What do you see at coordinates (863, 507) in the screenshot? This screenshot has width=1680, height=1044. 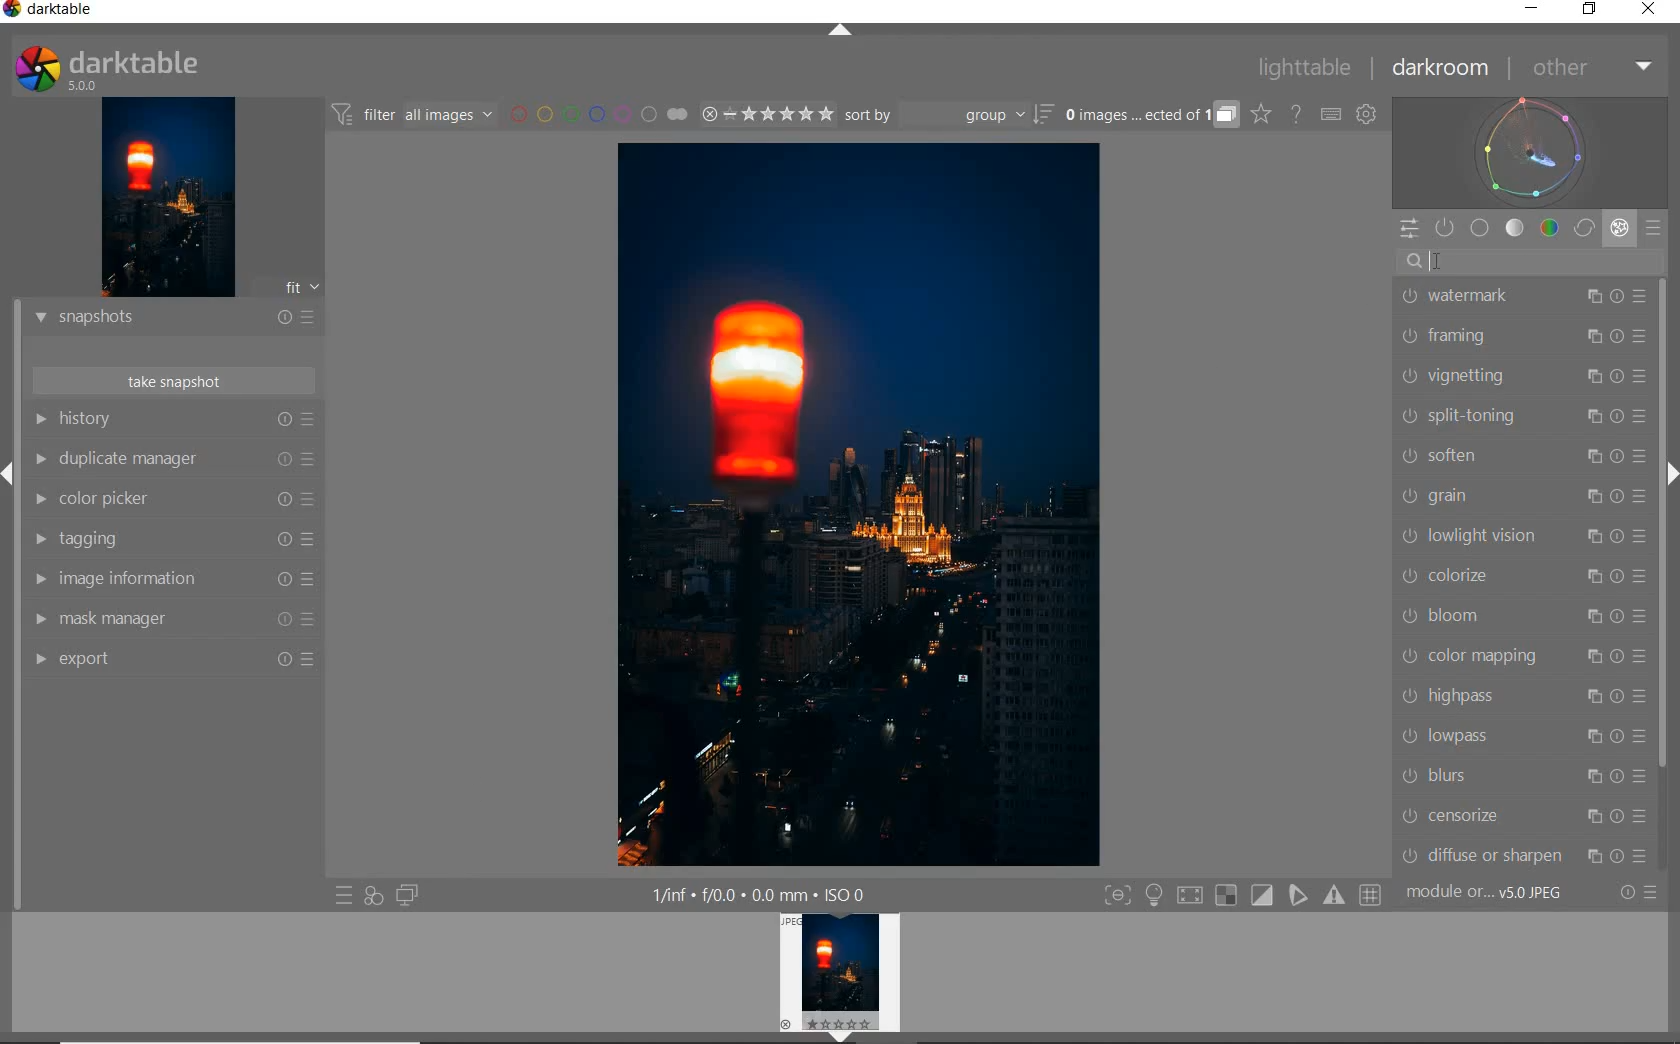 I see `SELECTED IMAGE` at bounding box center [863, 507].